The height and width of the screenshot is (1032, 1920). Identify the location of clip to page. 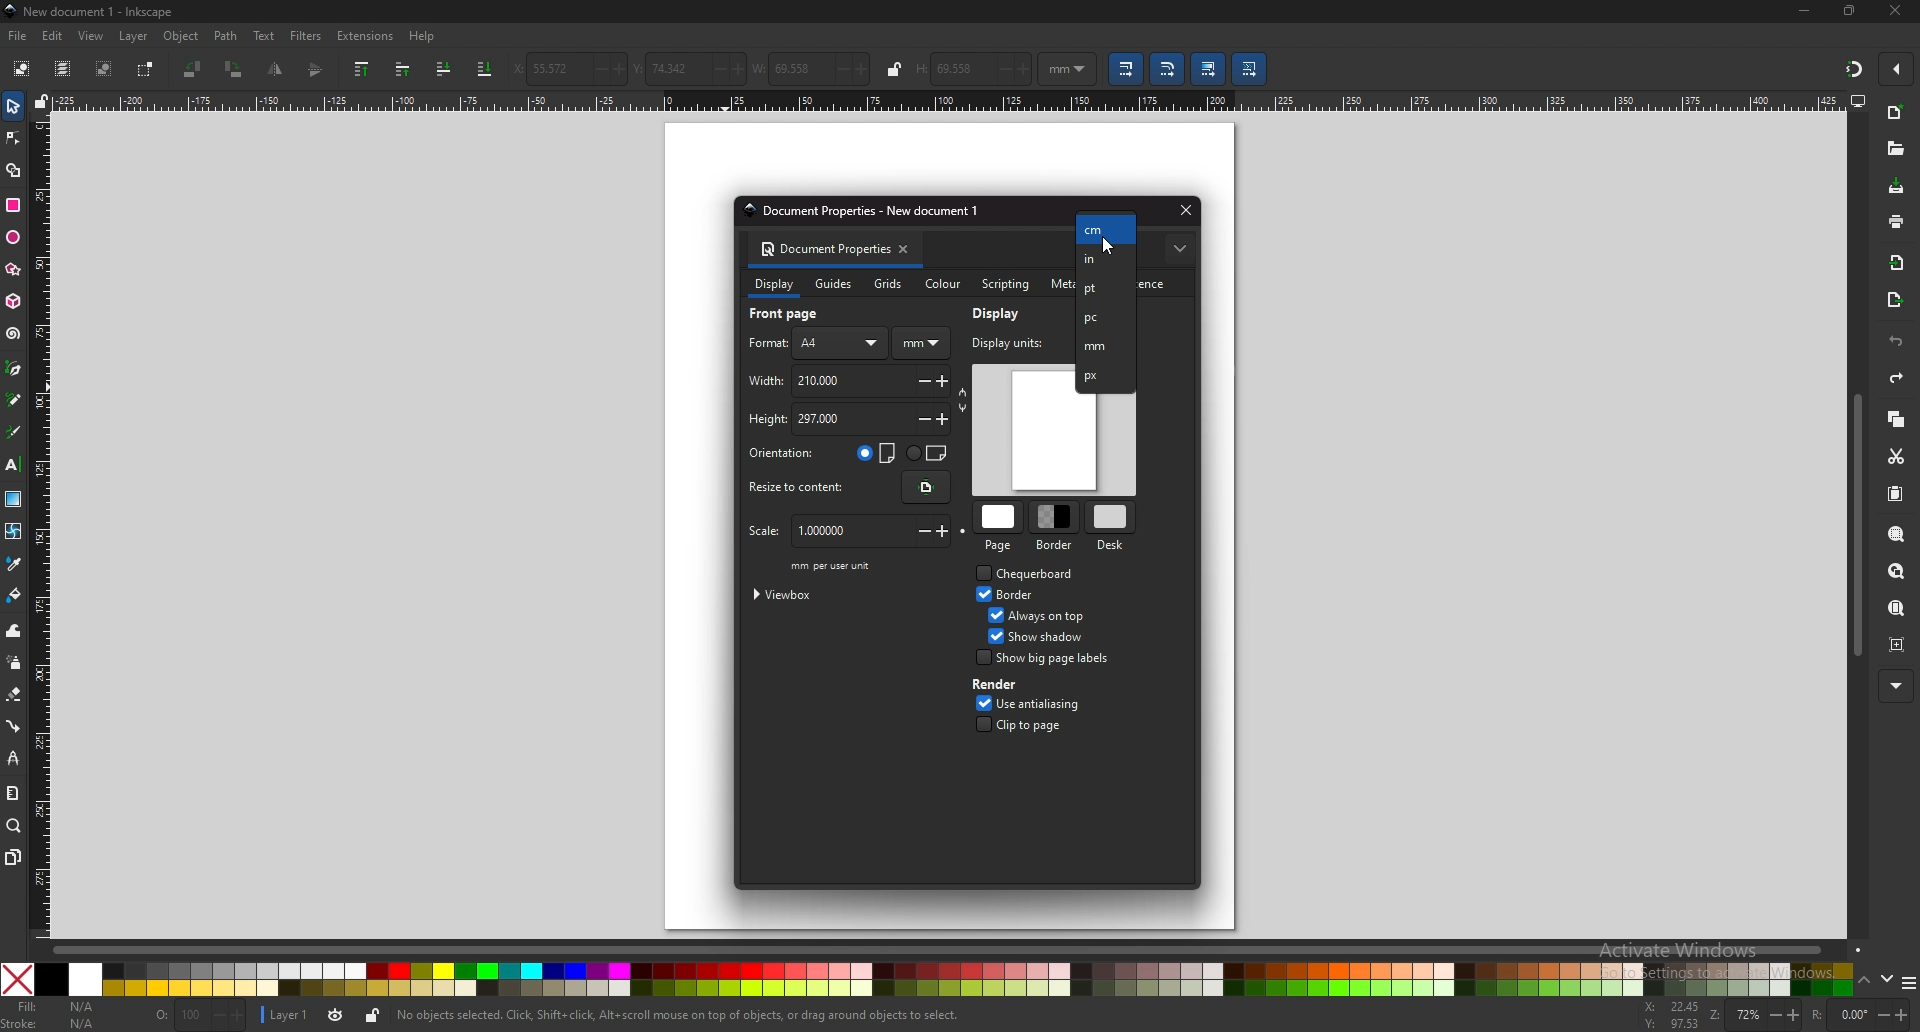
(1040, 725).